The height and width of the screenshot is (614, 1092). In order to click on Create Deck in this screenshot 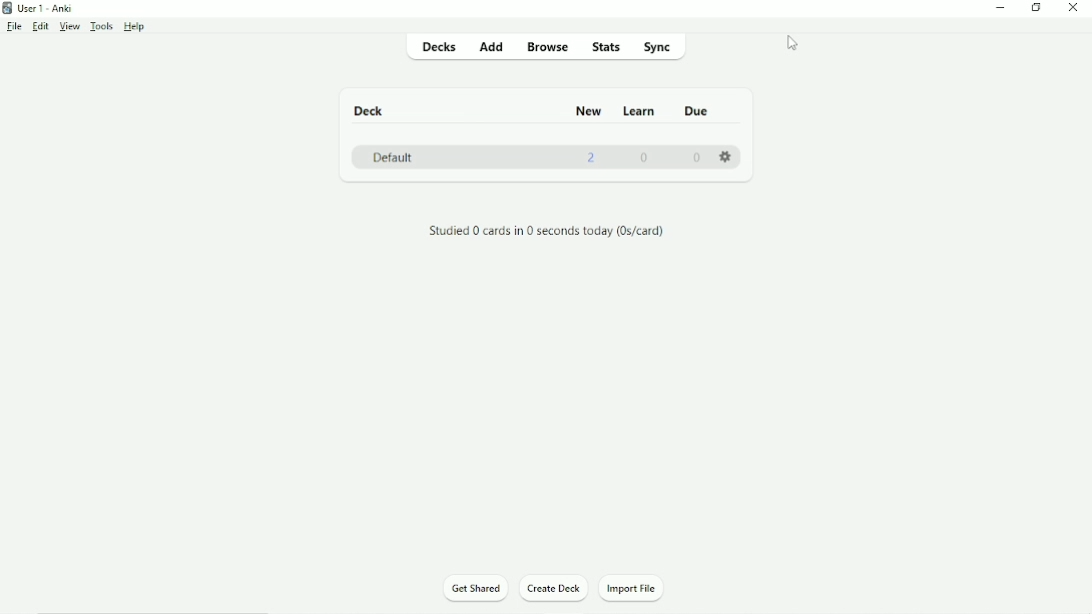, I will do `click(554, 588)`.